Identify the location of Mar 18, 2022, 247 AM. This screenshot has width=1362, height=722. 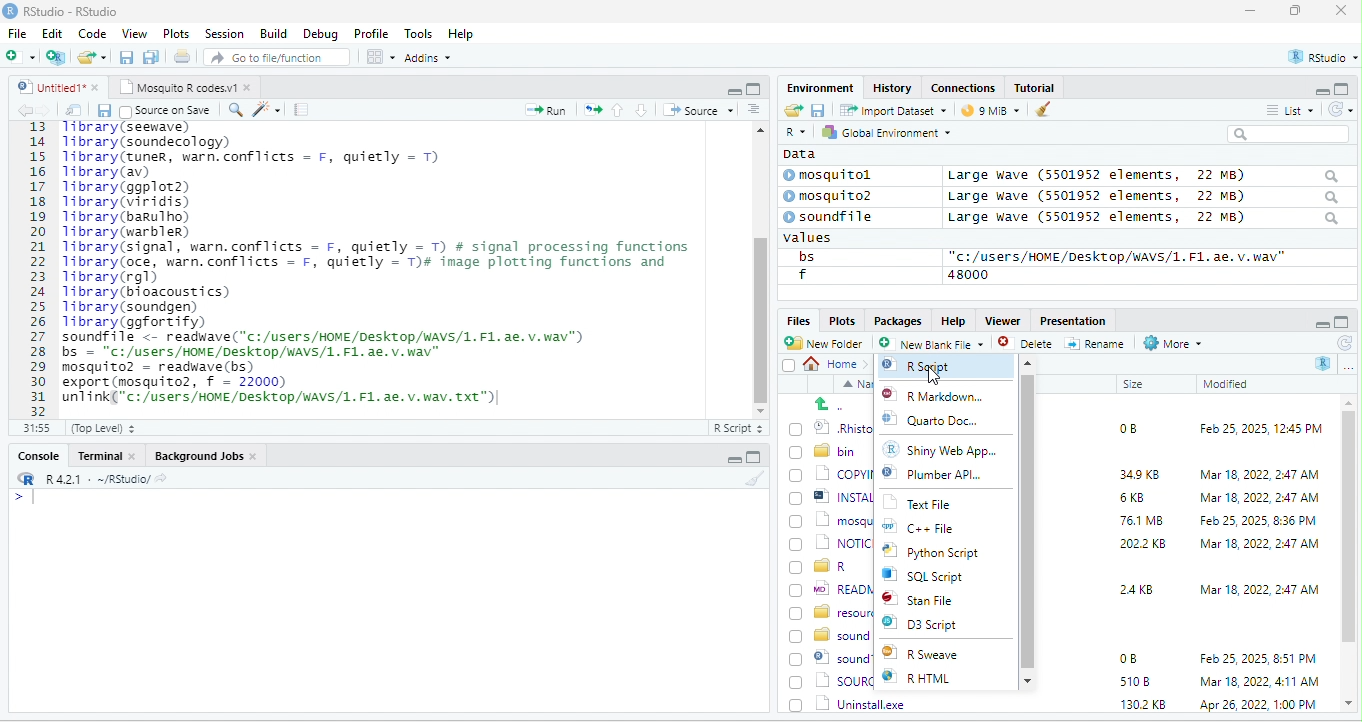
(1260, 474).